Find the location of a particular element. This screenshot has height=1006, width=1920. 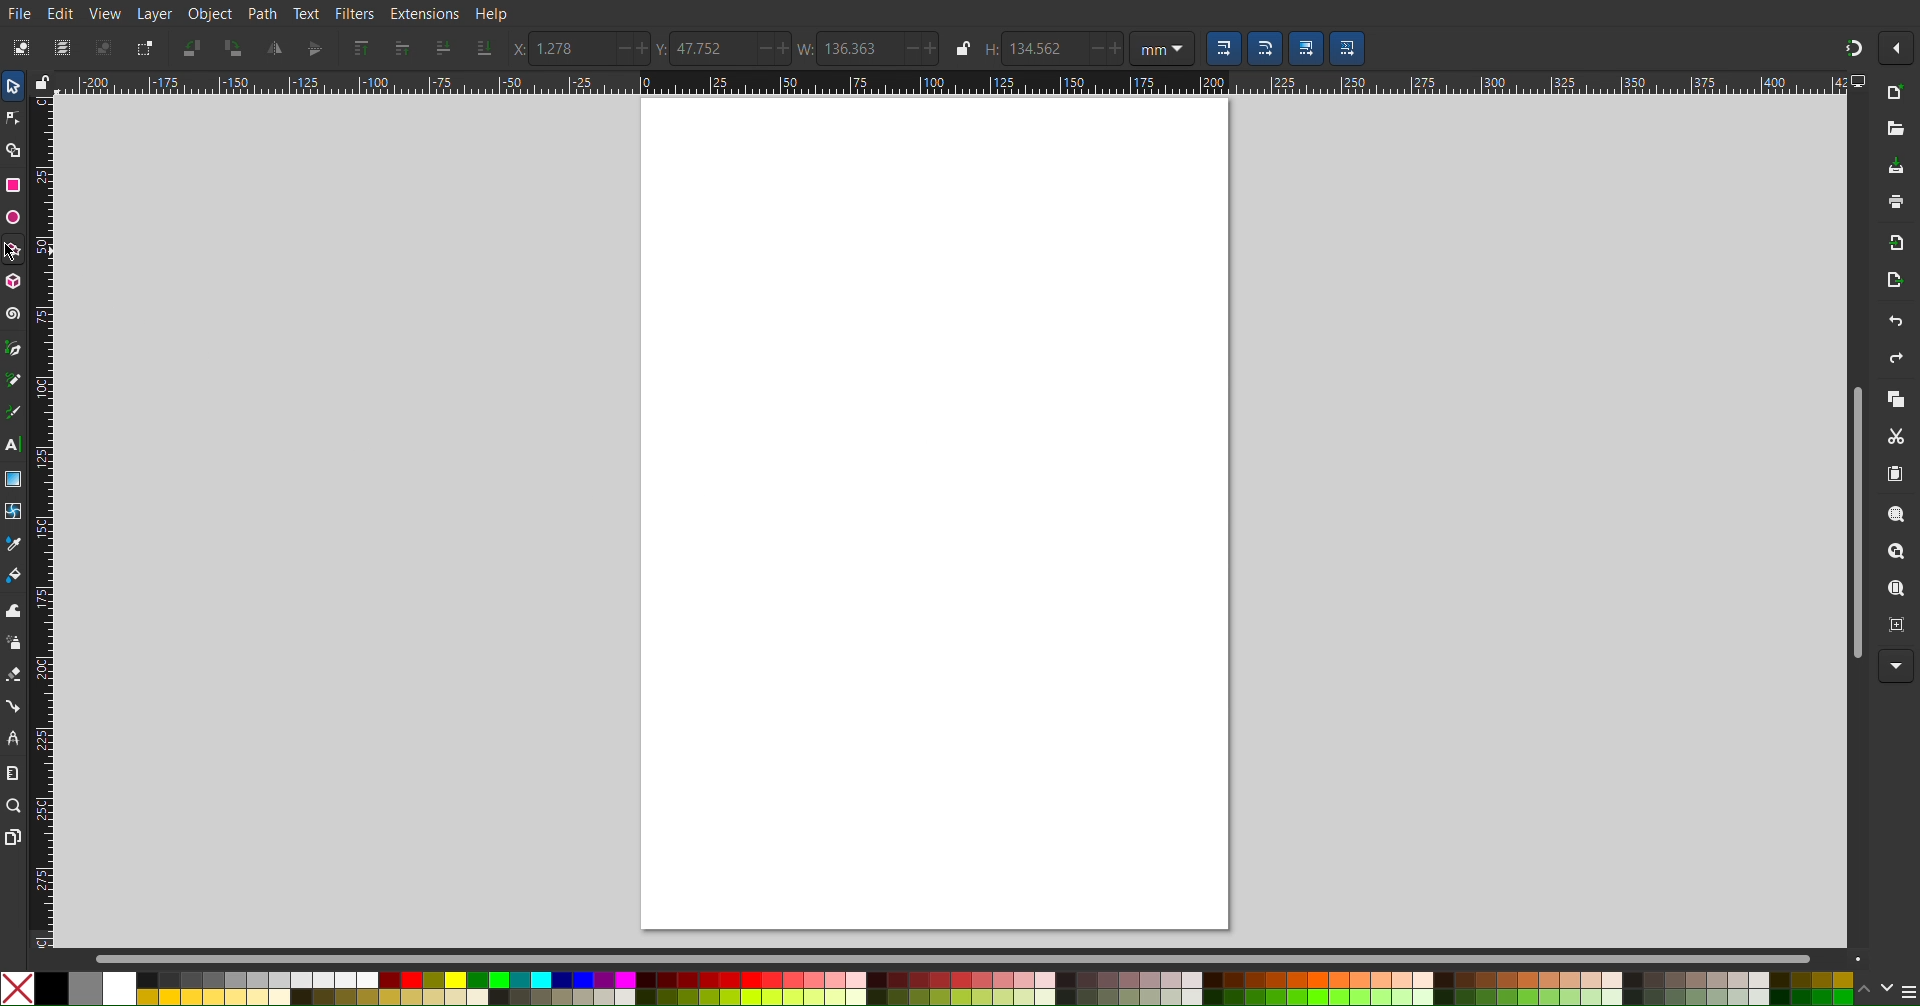

Fill Color is located at coordinates (14, 578).